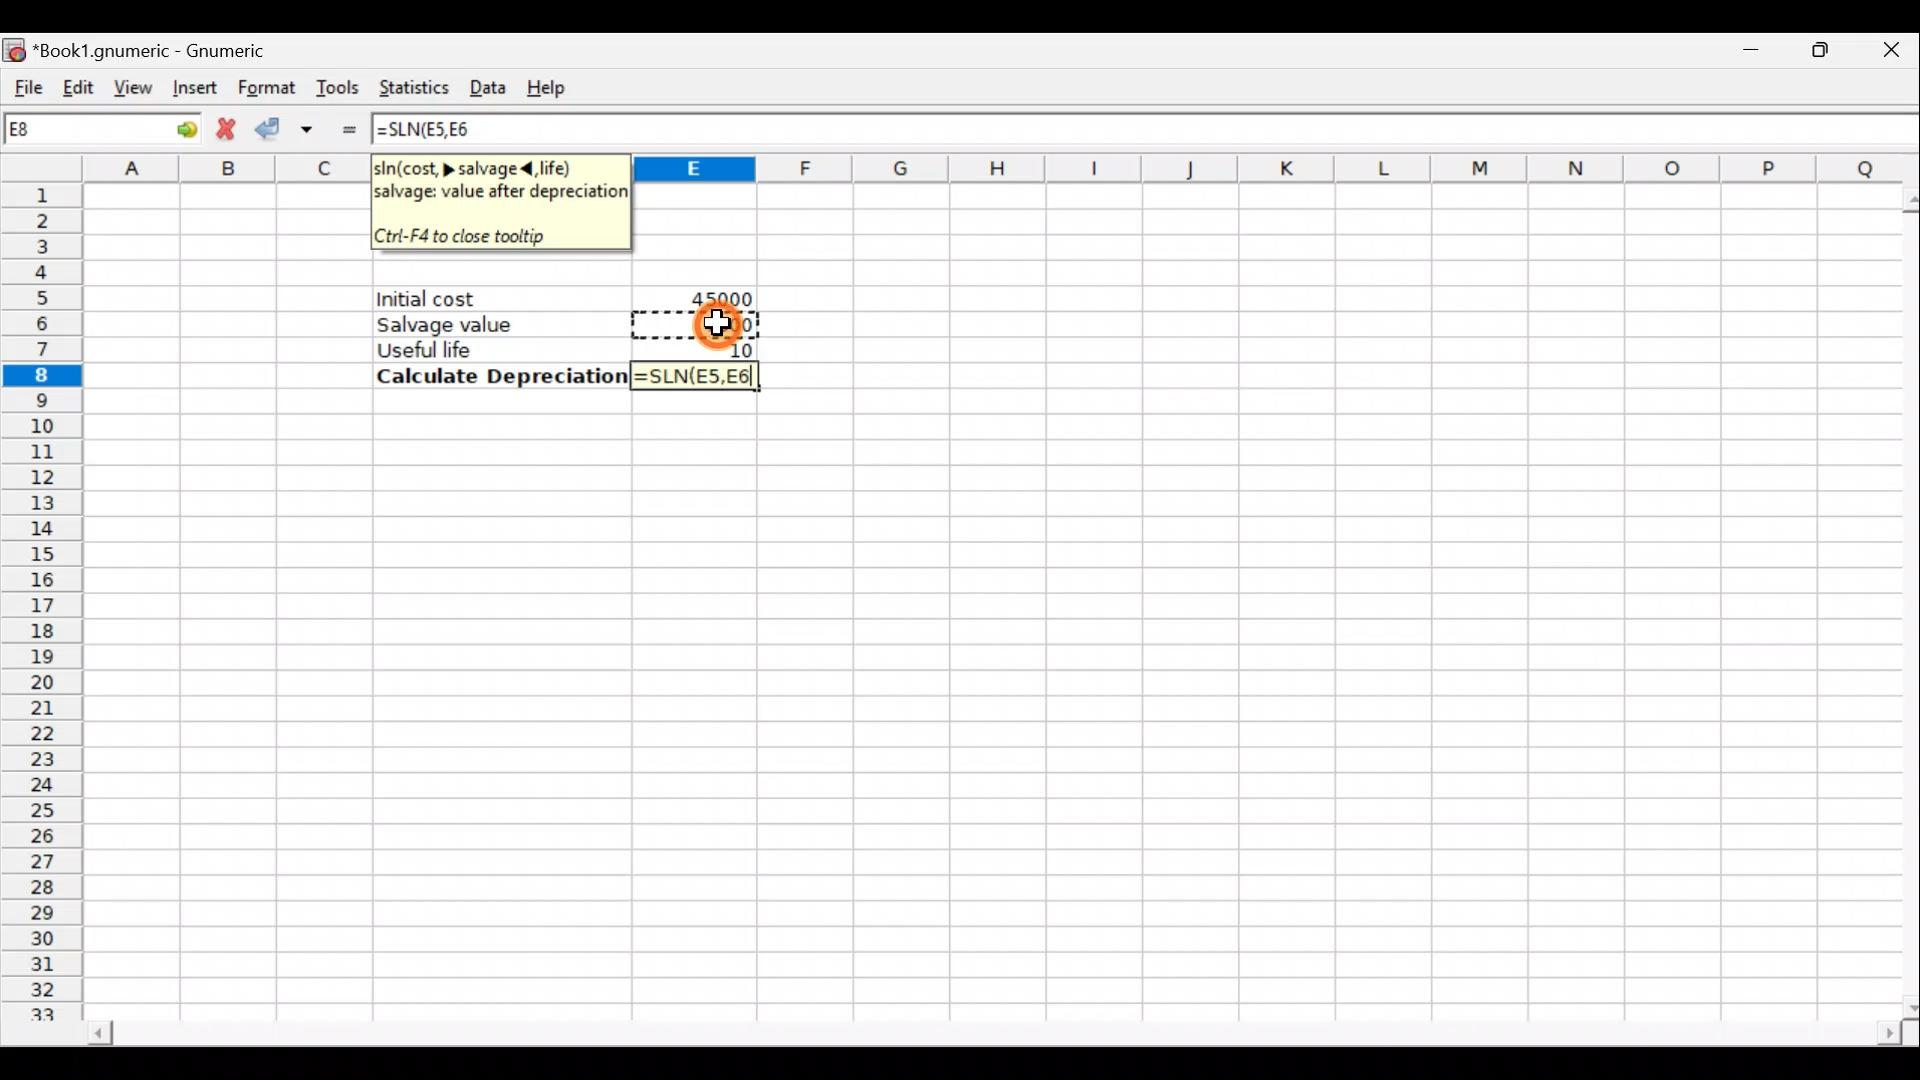 This screenshot has width=1920, height=1080. What do you see at coordinates (438, 130) in the screenshot?
I see `=SLN(E5,E6` at bounding box center [438, 130].